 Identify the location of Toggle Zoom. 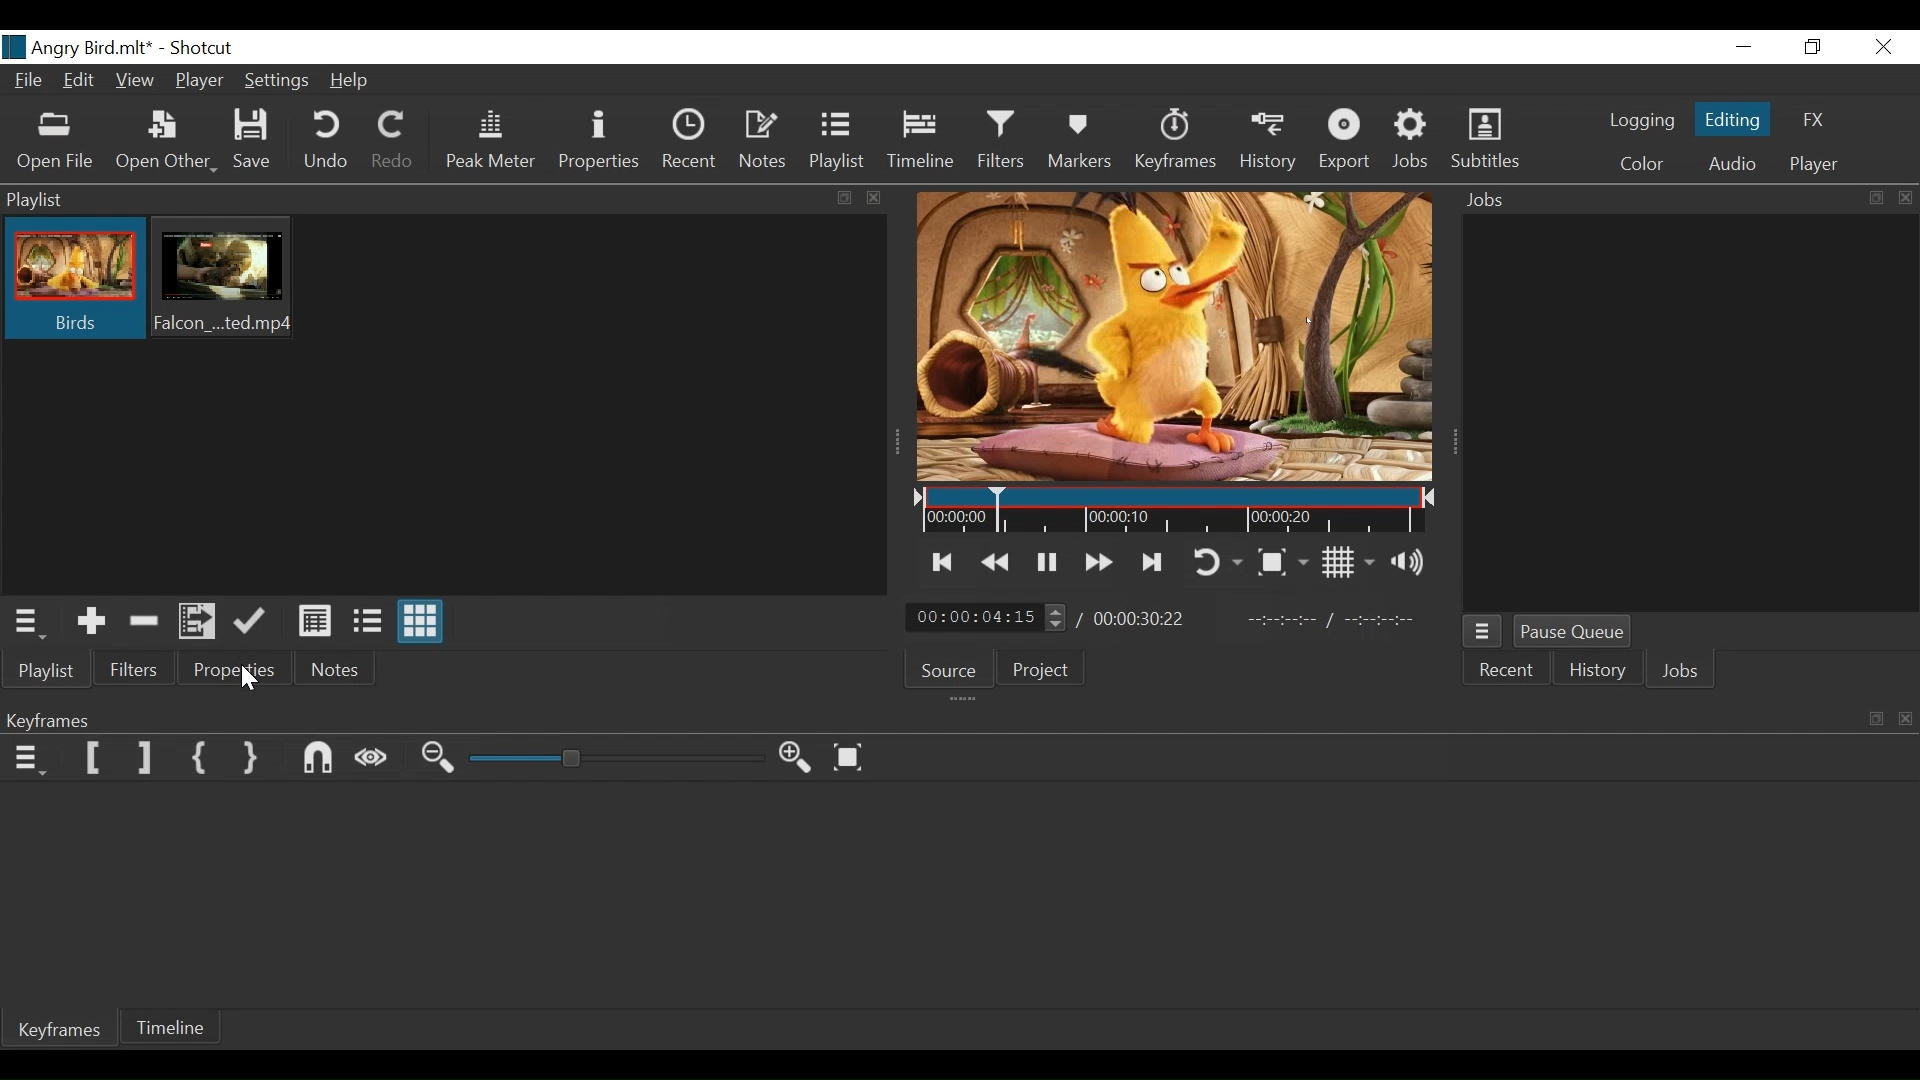
(1286, 561).